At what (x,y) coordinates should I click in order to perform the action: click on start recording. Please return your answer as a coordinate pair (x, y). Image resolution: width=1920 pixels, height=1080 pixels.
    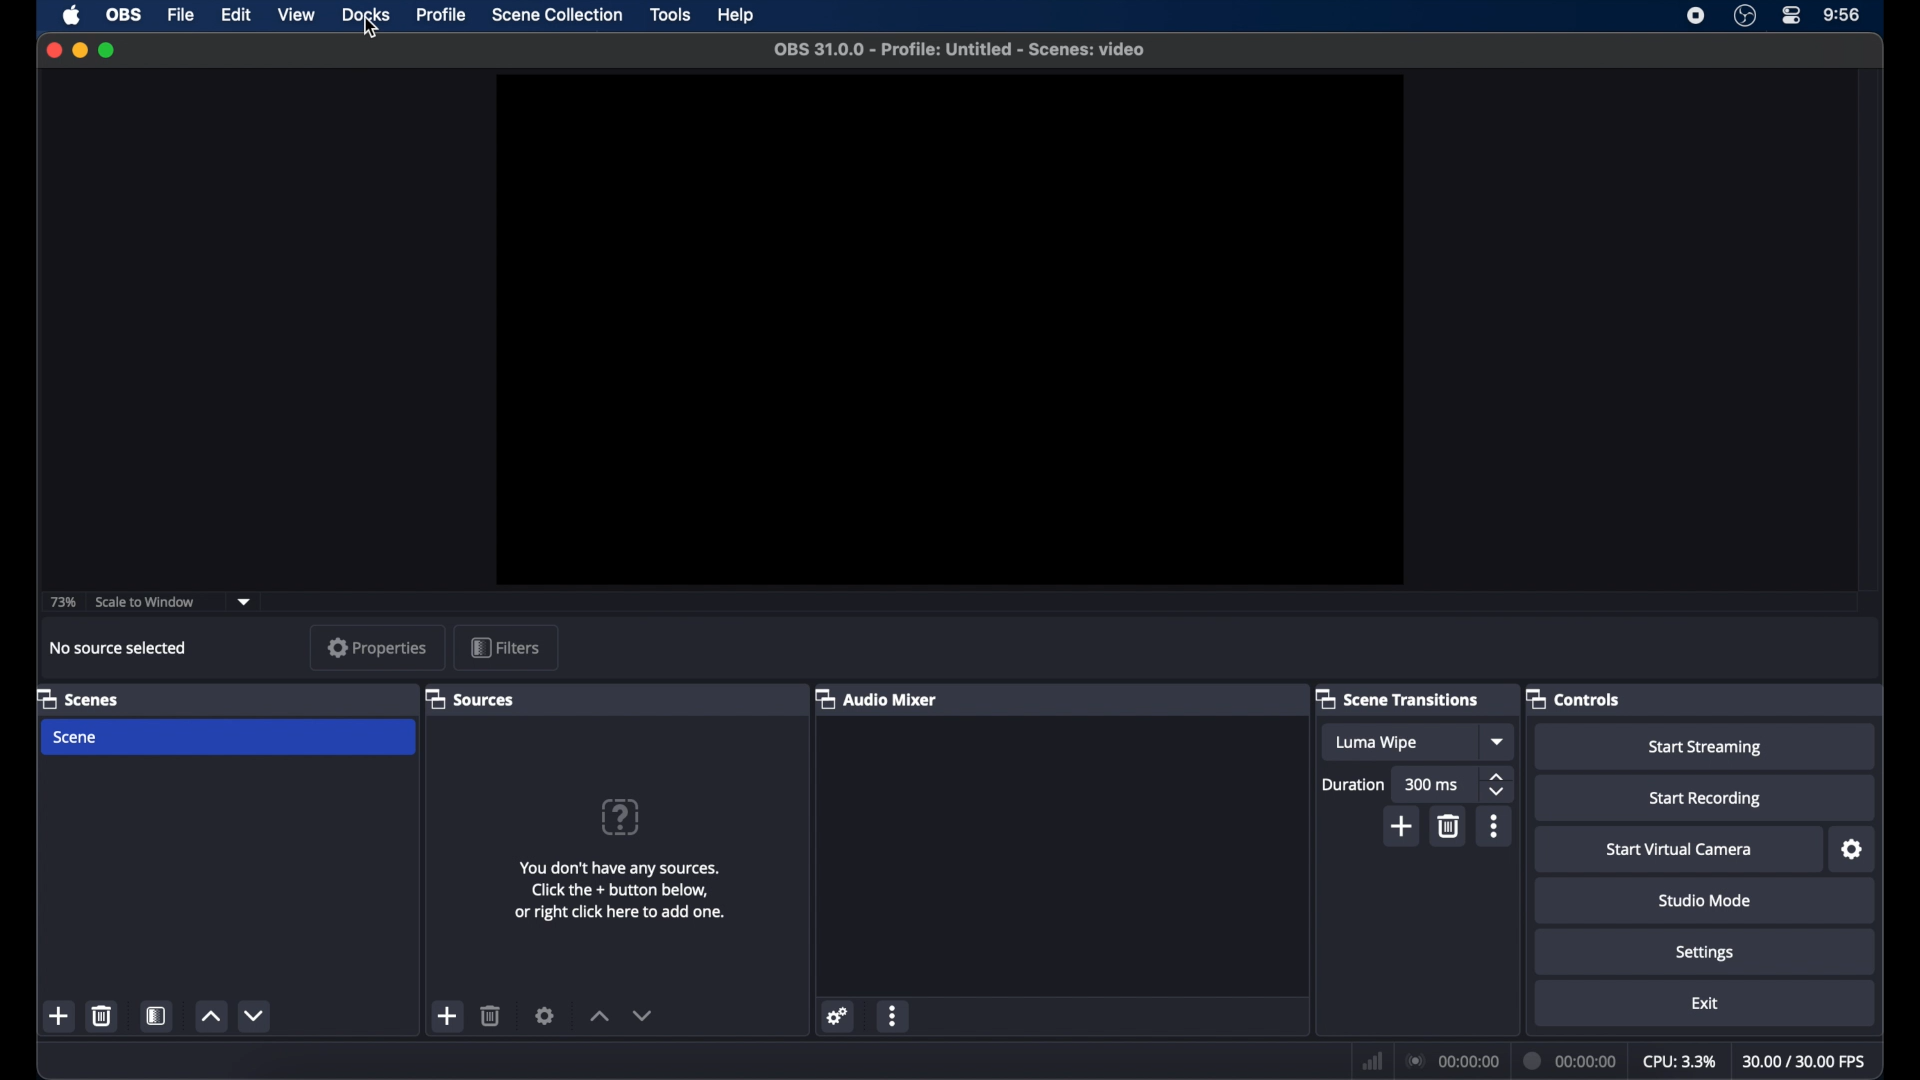
    Looking at the image, I should click on (1705, 797).